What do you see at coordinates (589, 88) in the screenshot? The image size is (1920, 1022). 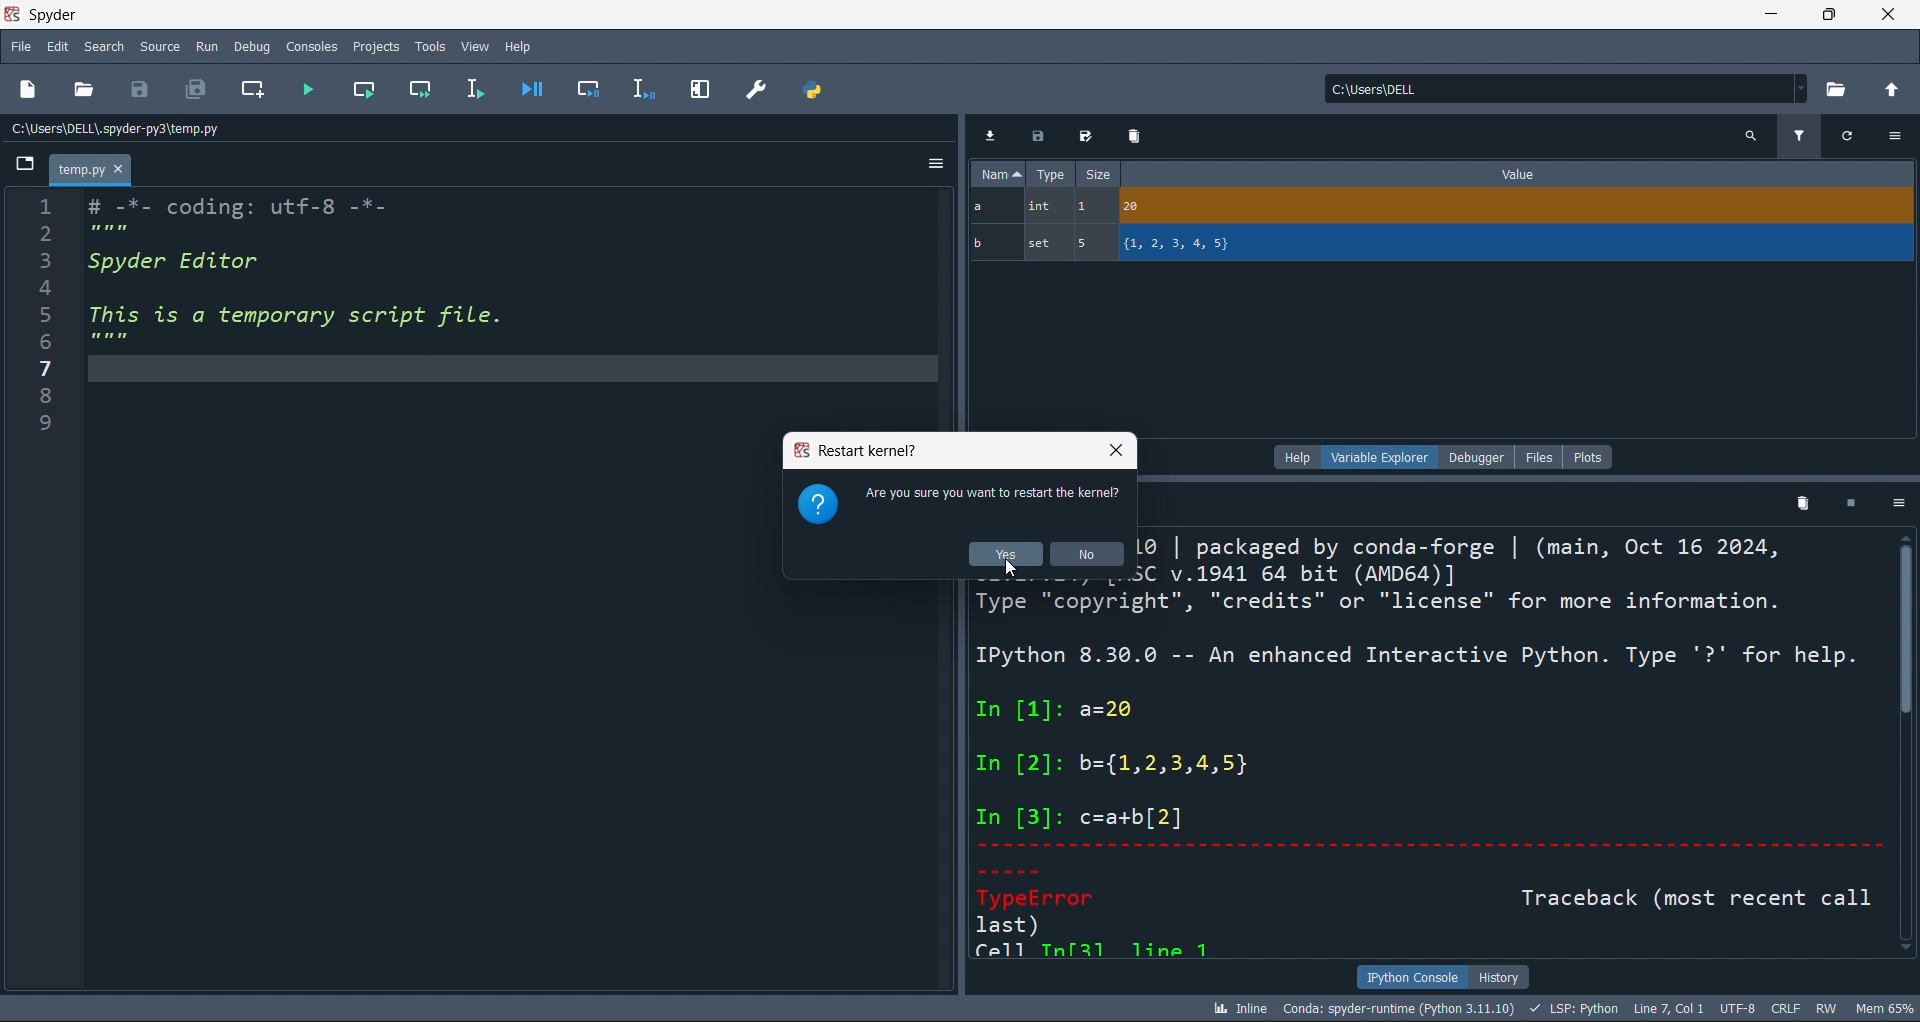 I see `debug cell` at bounding box center [589, 88].